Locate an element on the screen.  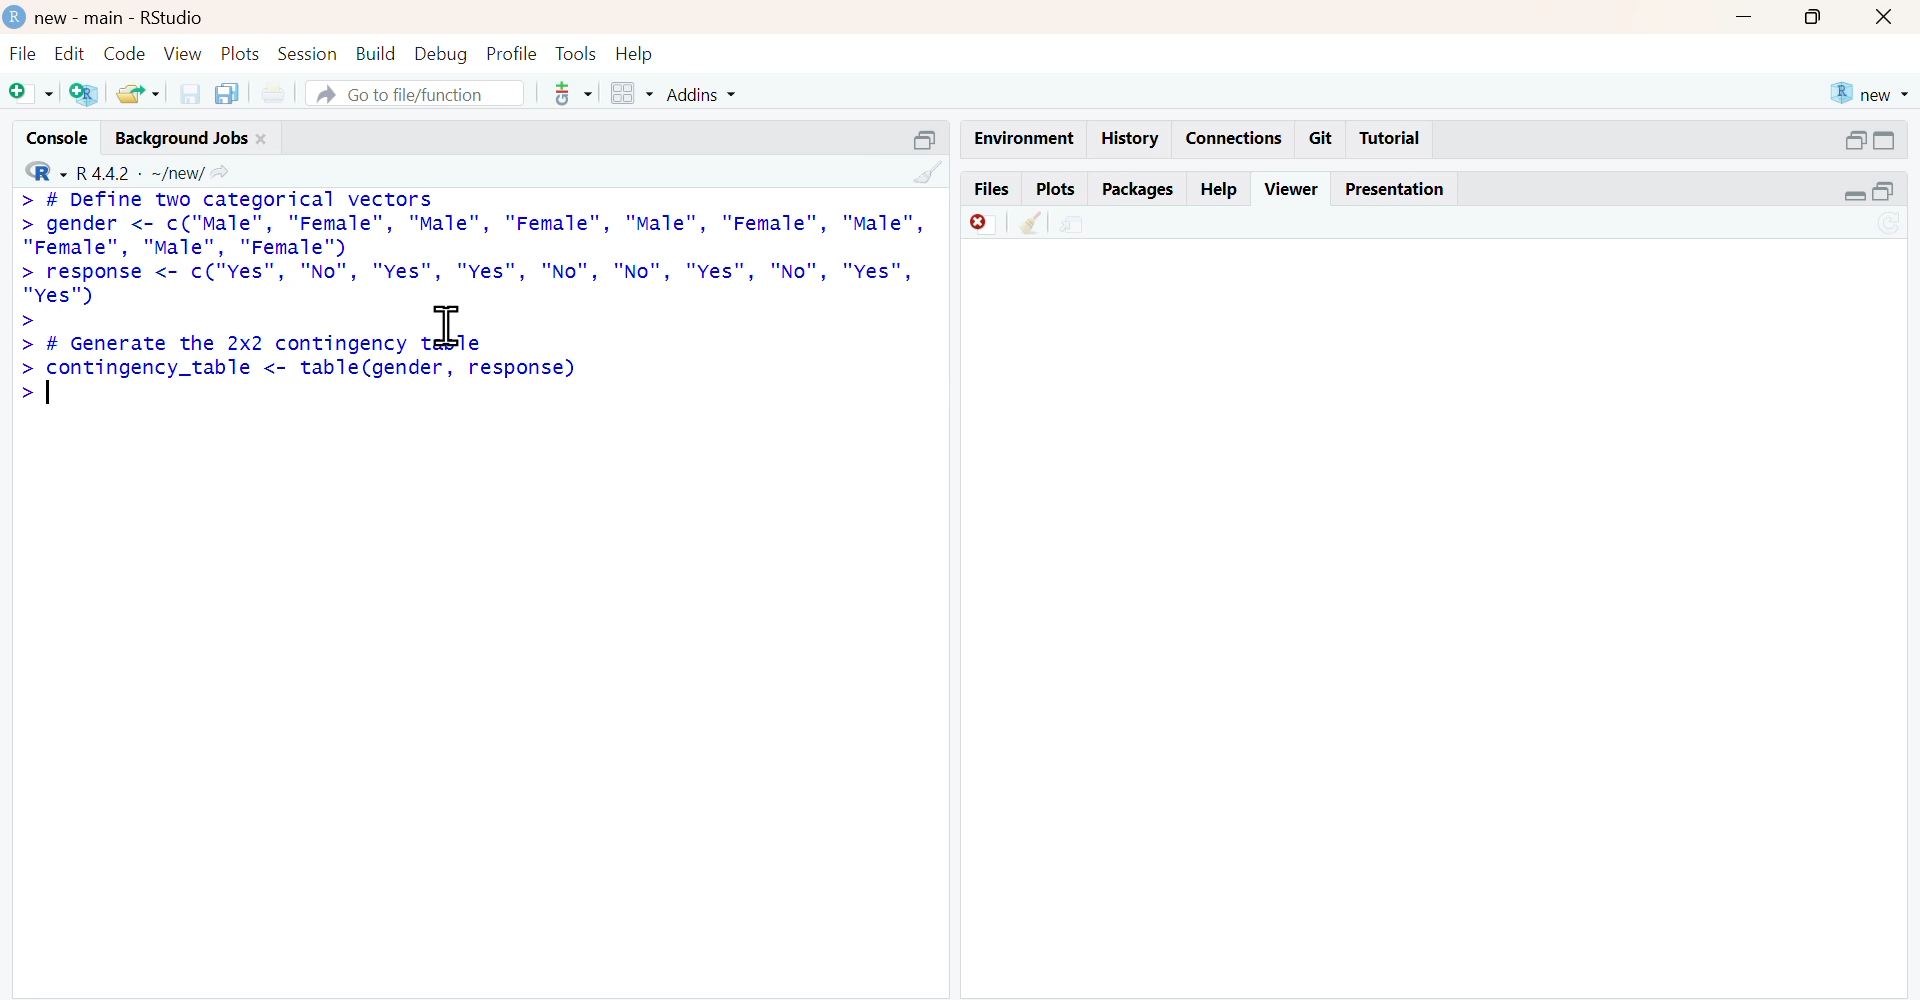
expand/collapse is located at coordinates (1854, 196).